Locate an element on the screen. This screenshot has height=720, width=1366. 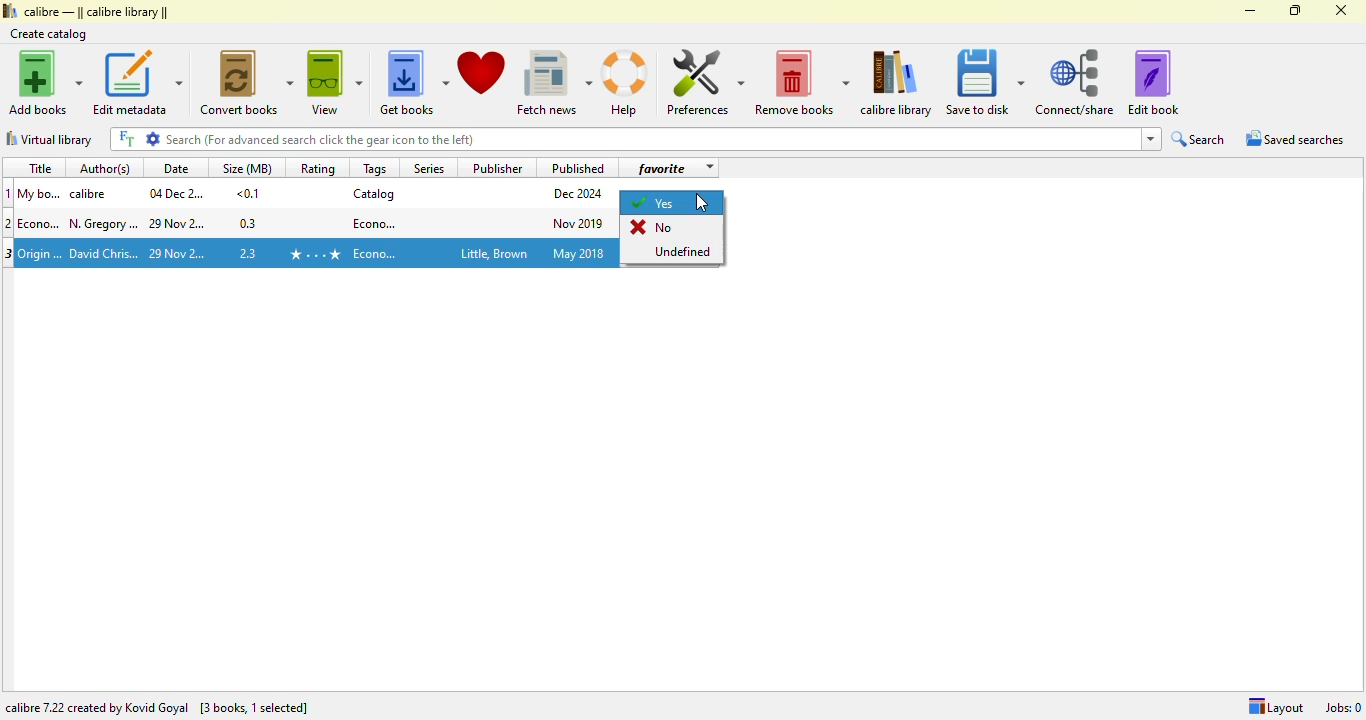
tag is located at coordinates (376, 222).